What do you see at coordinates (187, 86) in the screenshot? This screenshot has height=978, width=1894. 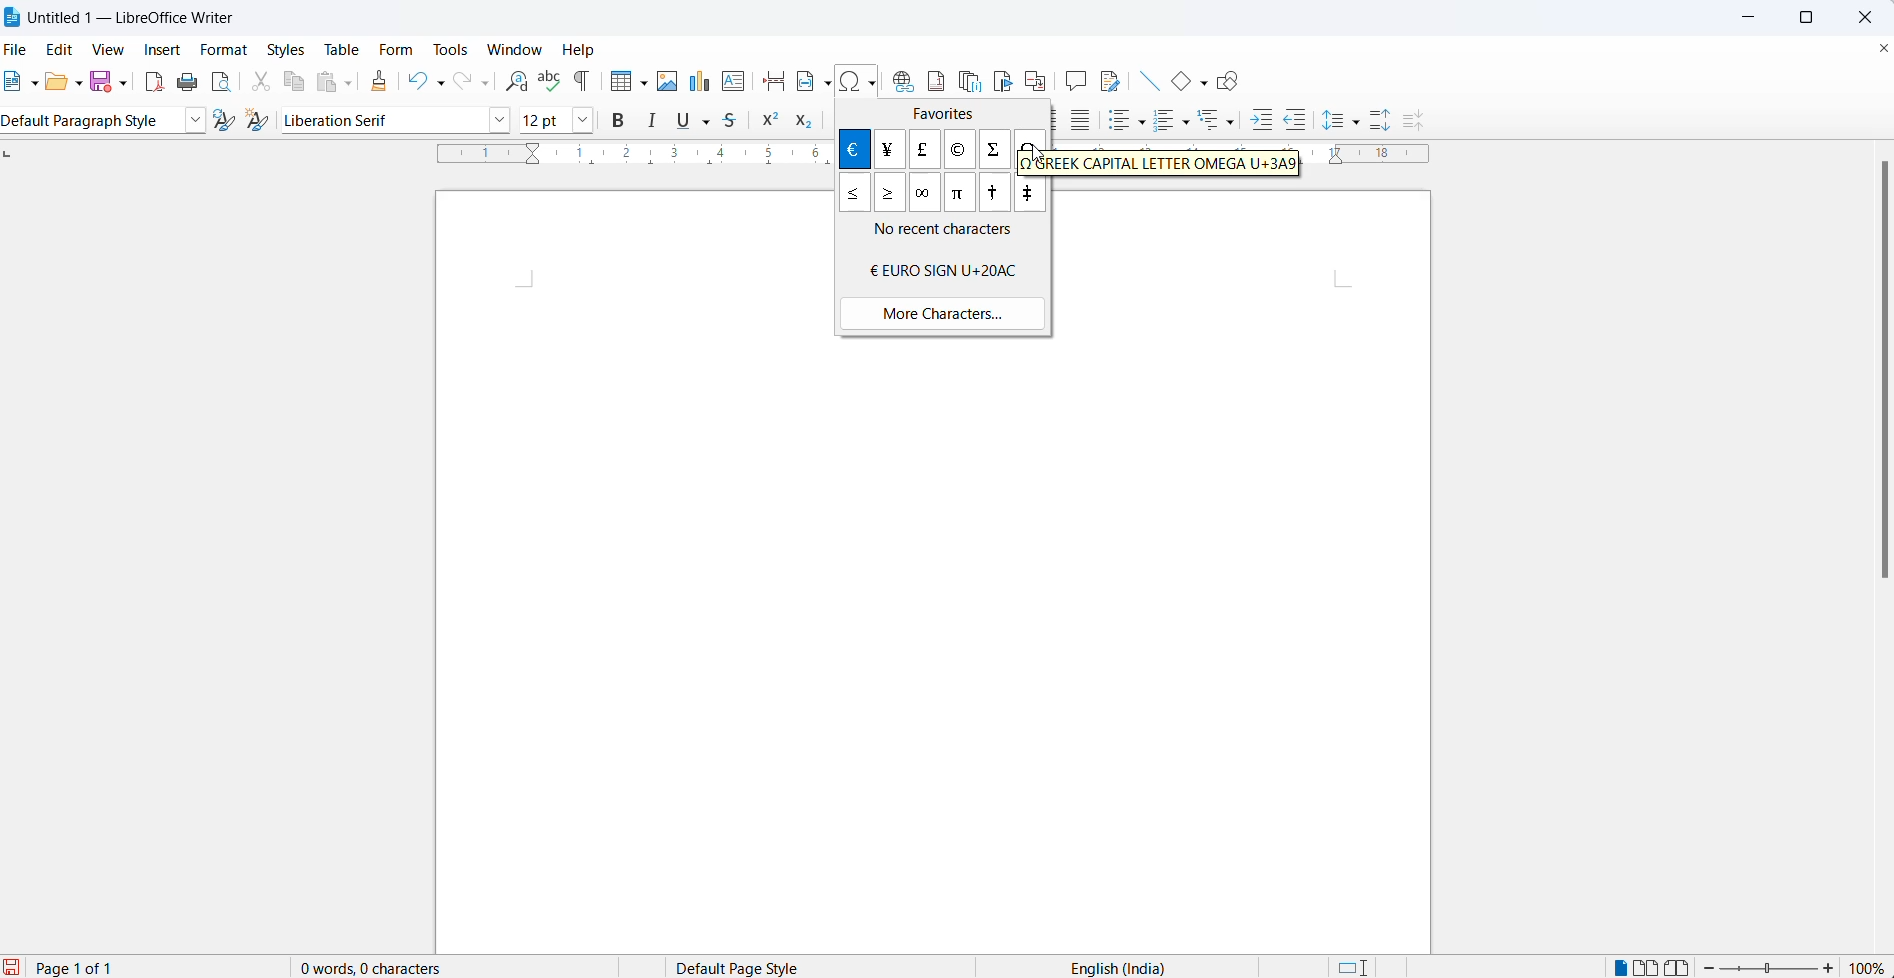 I see `print` at bounding box center [187, 86].